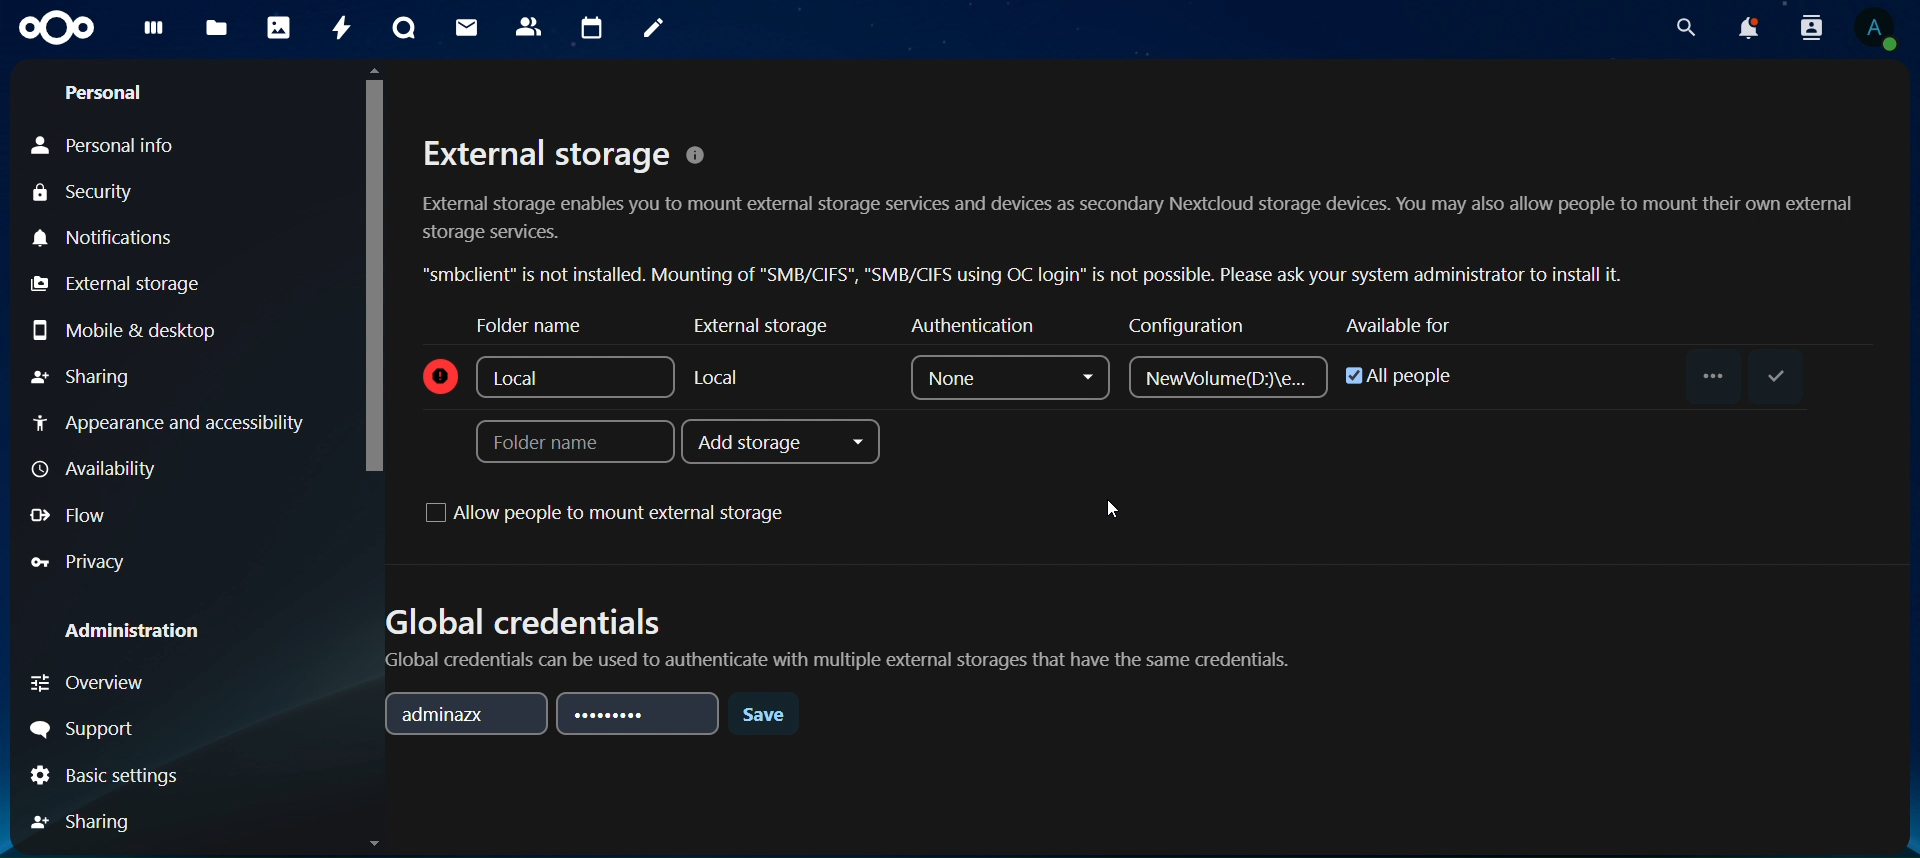  What do you see at coordinates (1114, 507) in the screenshot?
I see `cursor` at bounding box center [1114, 507].